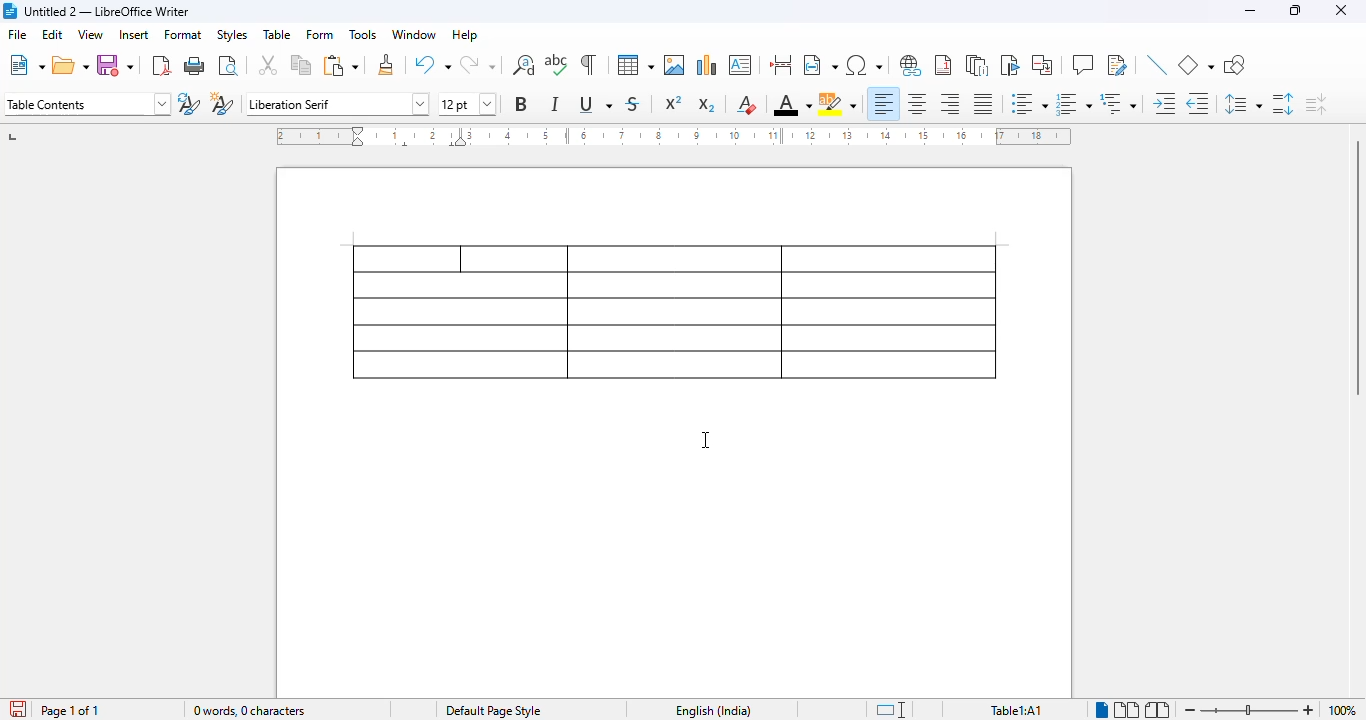 This screenshot has width=1366, height=720. What do you see at coordinates (595, 104) in the screenshot?
I see `underline` at bounding box center [595, 104].